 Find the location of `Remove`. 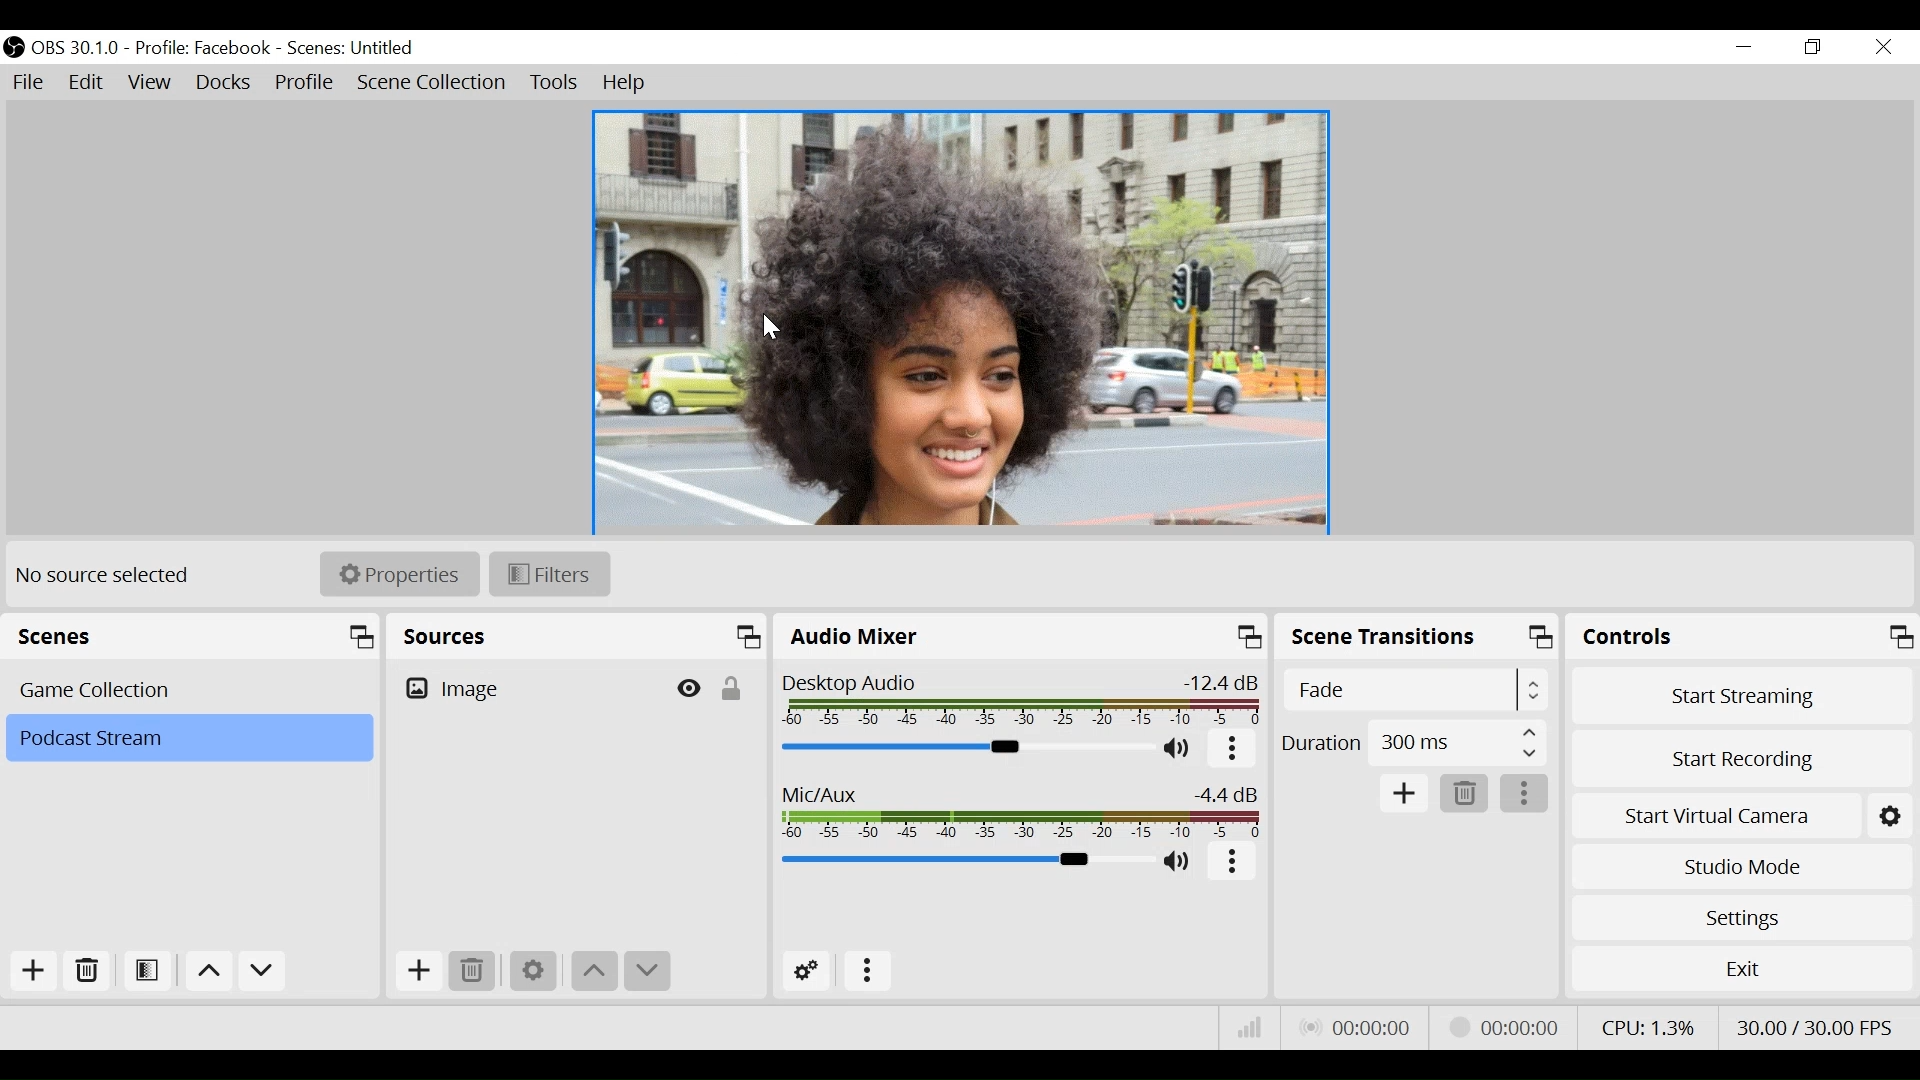

Remove is located at coordinates (1466, 794).